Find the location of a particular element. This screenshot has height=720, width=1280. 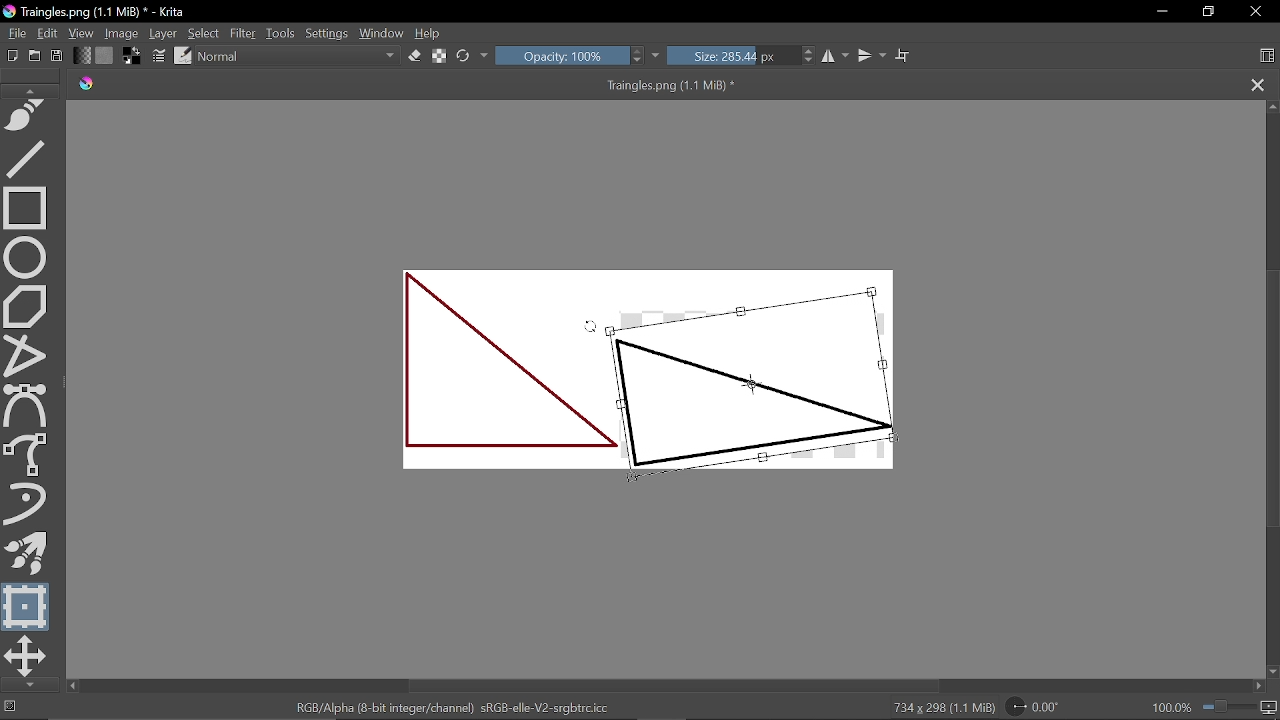

Move up in tools is located at coordinates (33, 90).